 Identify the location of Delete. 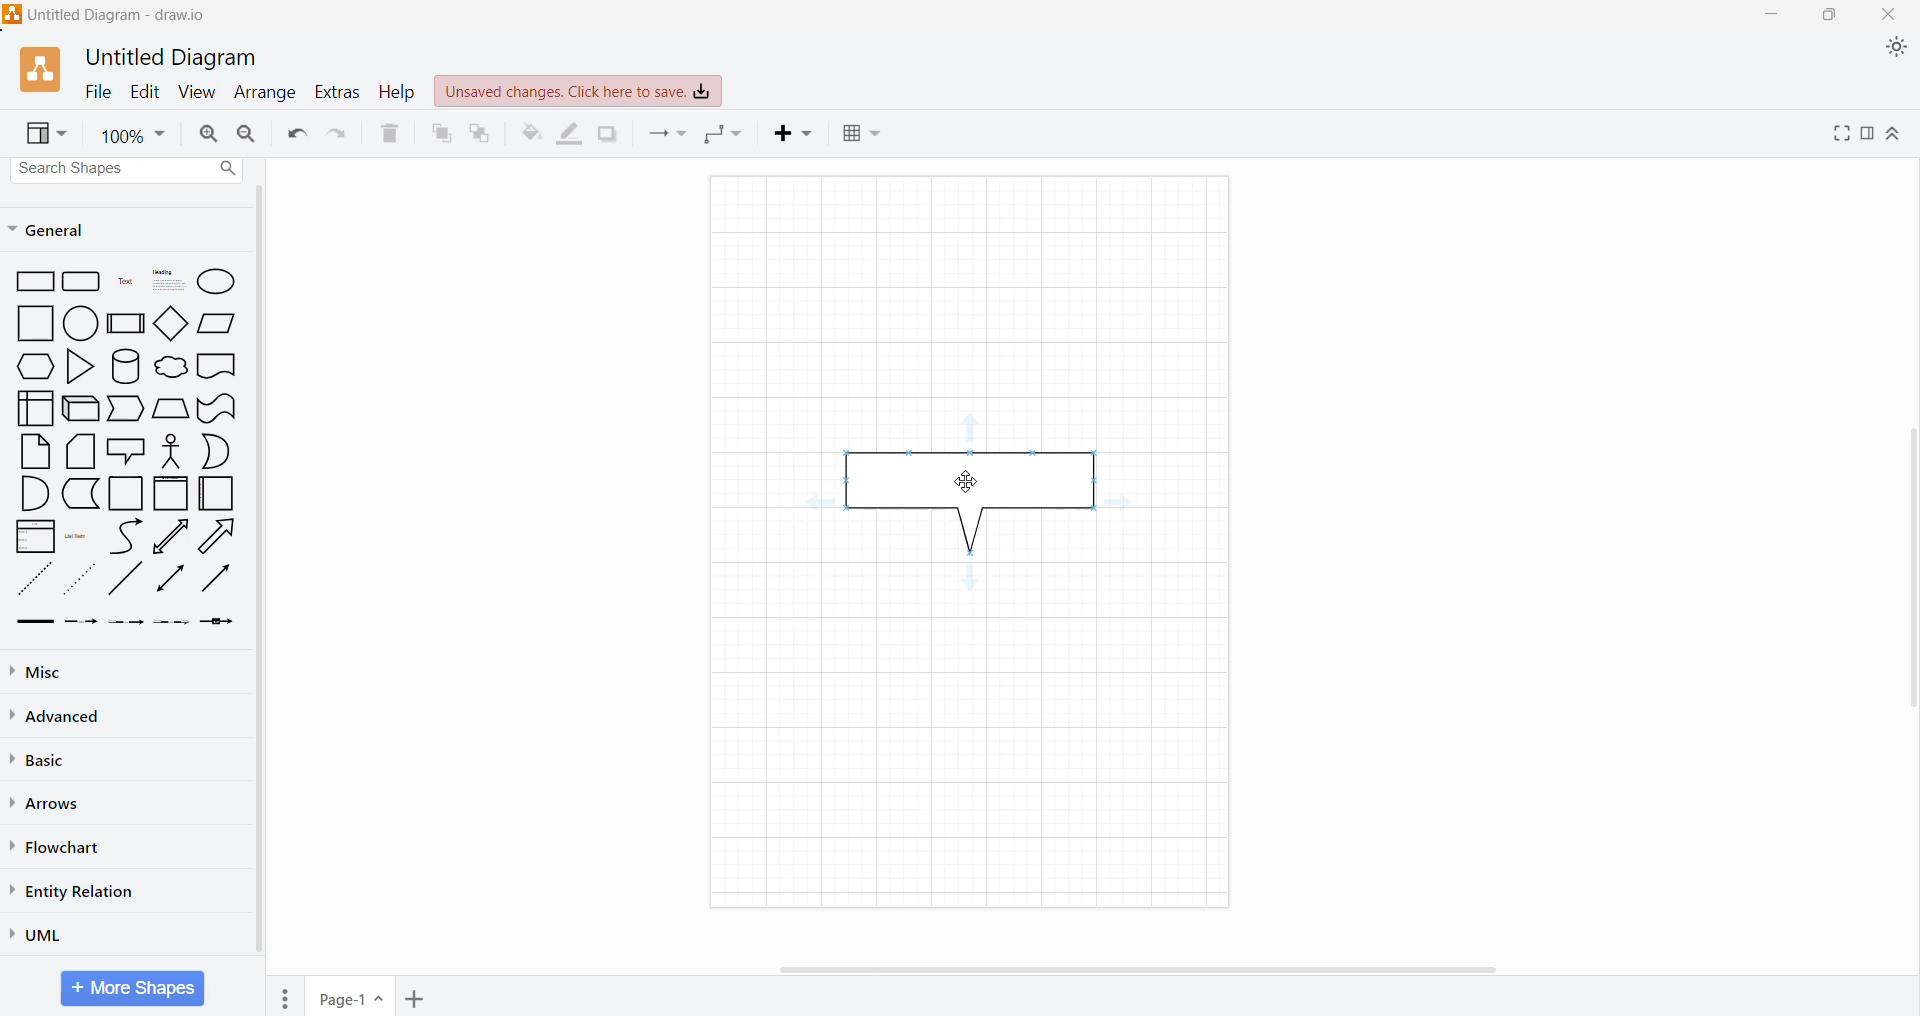
(391, 131).